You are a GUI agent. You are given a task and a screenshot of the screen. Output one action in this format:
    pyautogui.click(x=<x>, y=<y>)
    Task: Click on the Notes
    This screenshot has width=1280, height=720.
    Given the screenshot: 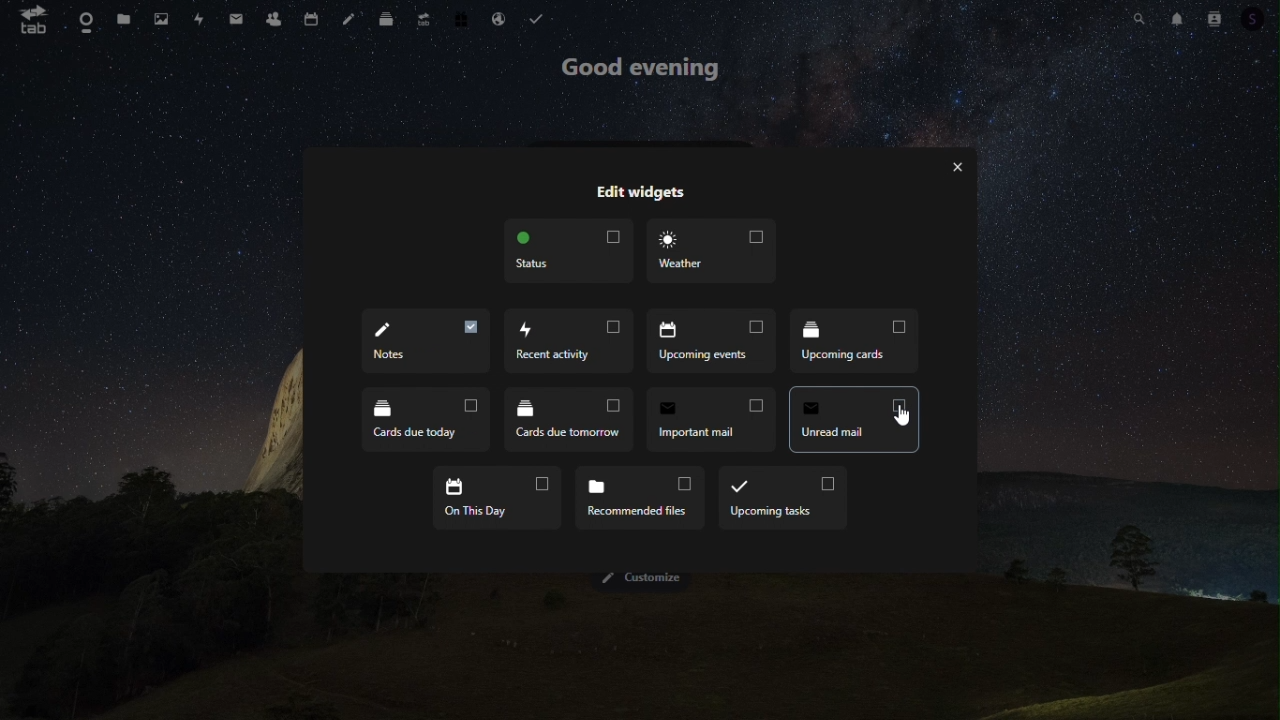 What is the action you would take?
    pyautogui.click(x=853, y=419)
    